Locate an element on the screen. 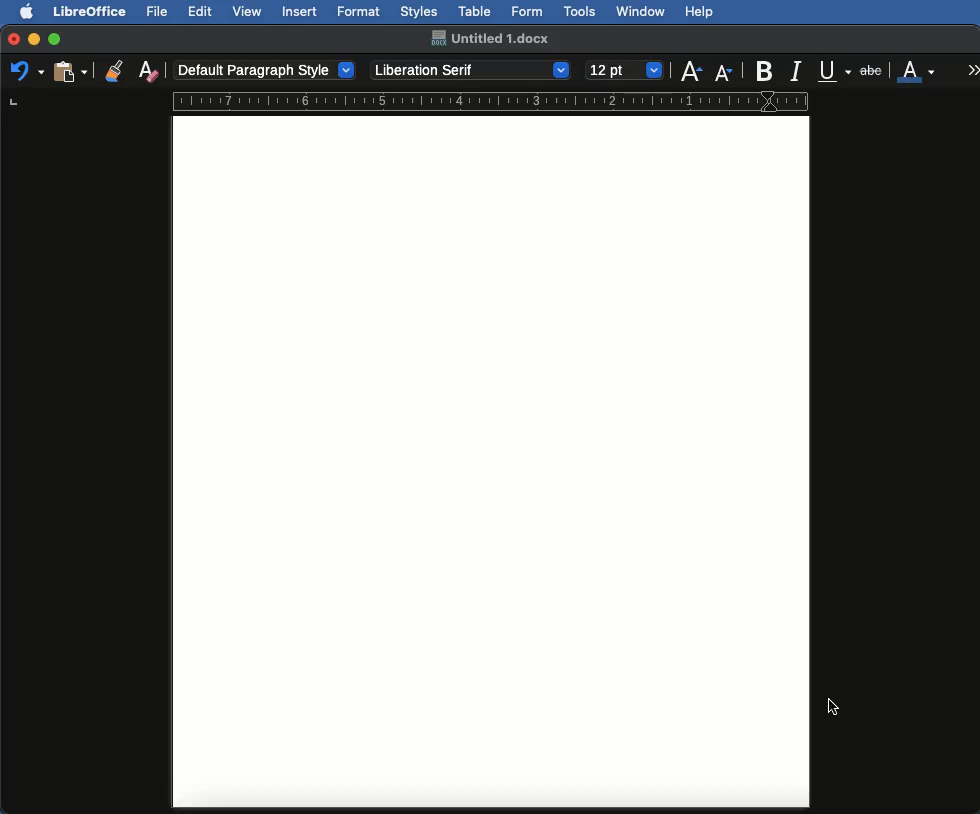  More is located at coordinates (974, 69).